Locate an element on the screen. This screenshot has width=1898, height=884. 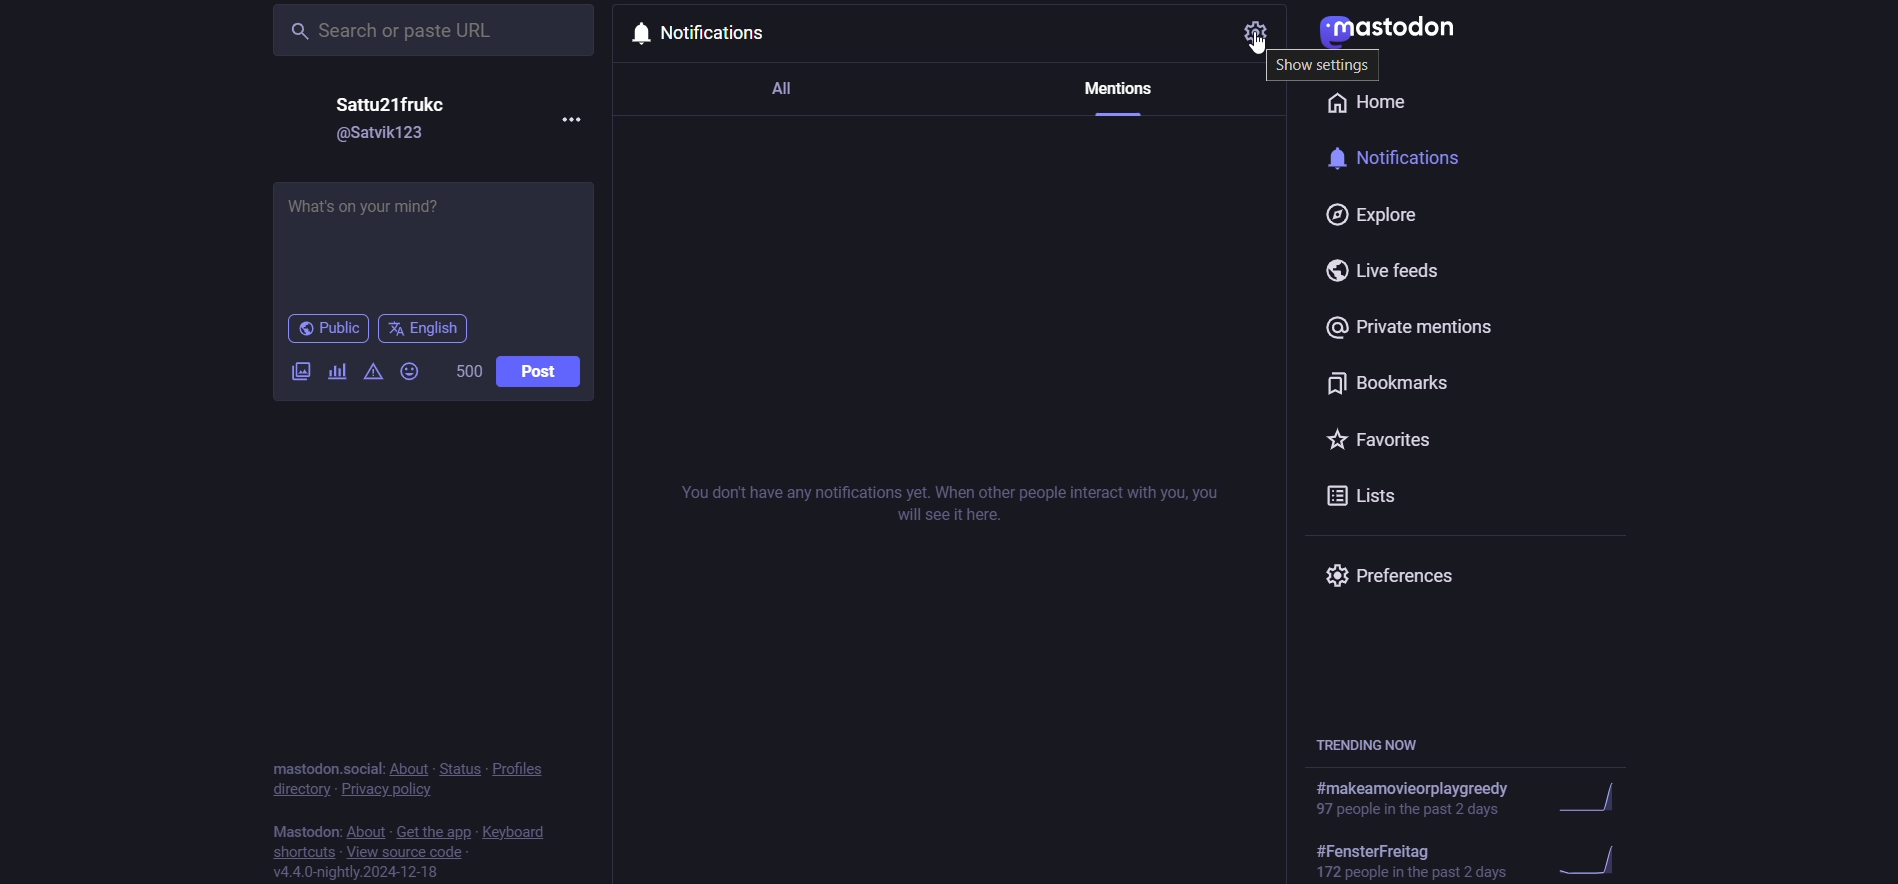
about is located at coordinates (410, 769).